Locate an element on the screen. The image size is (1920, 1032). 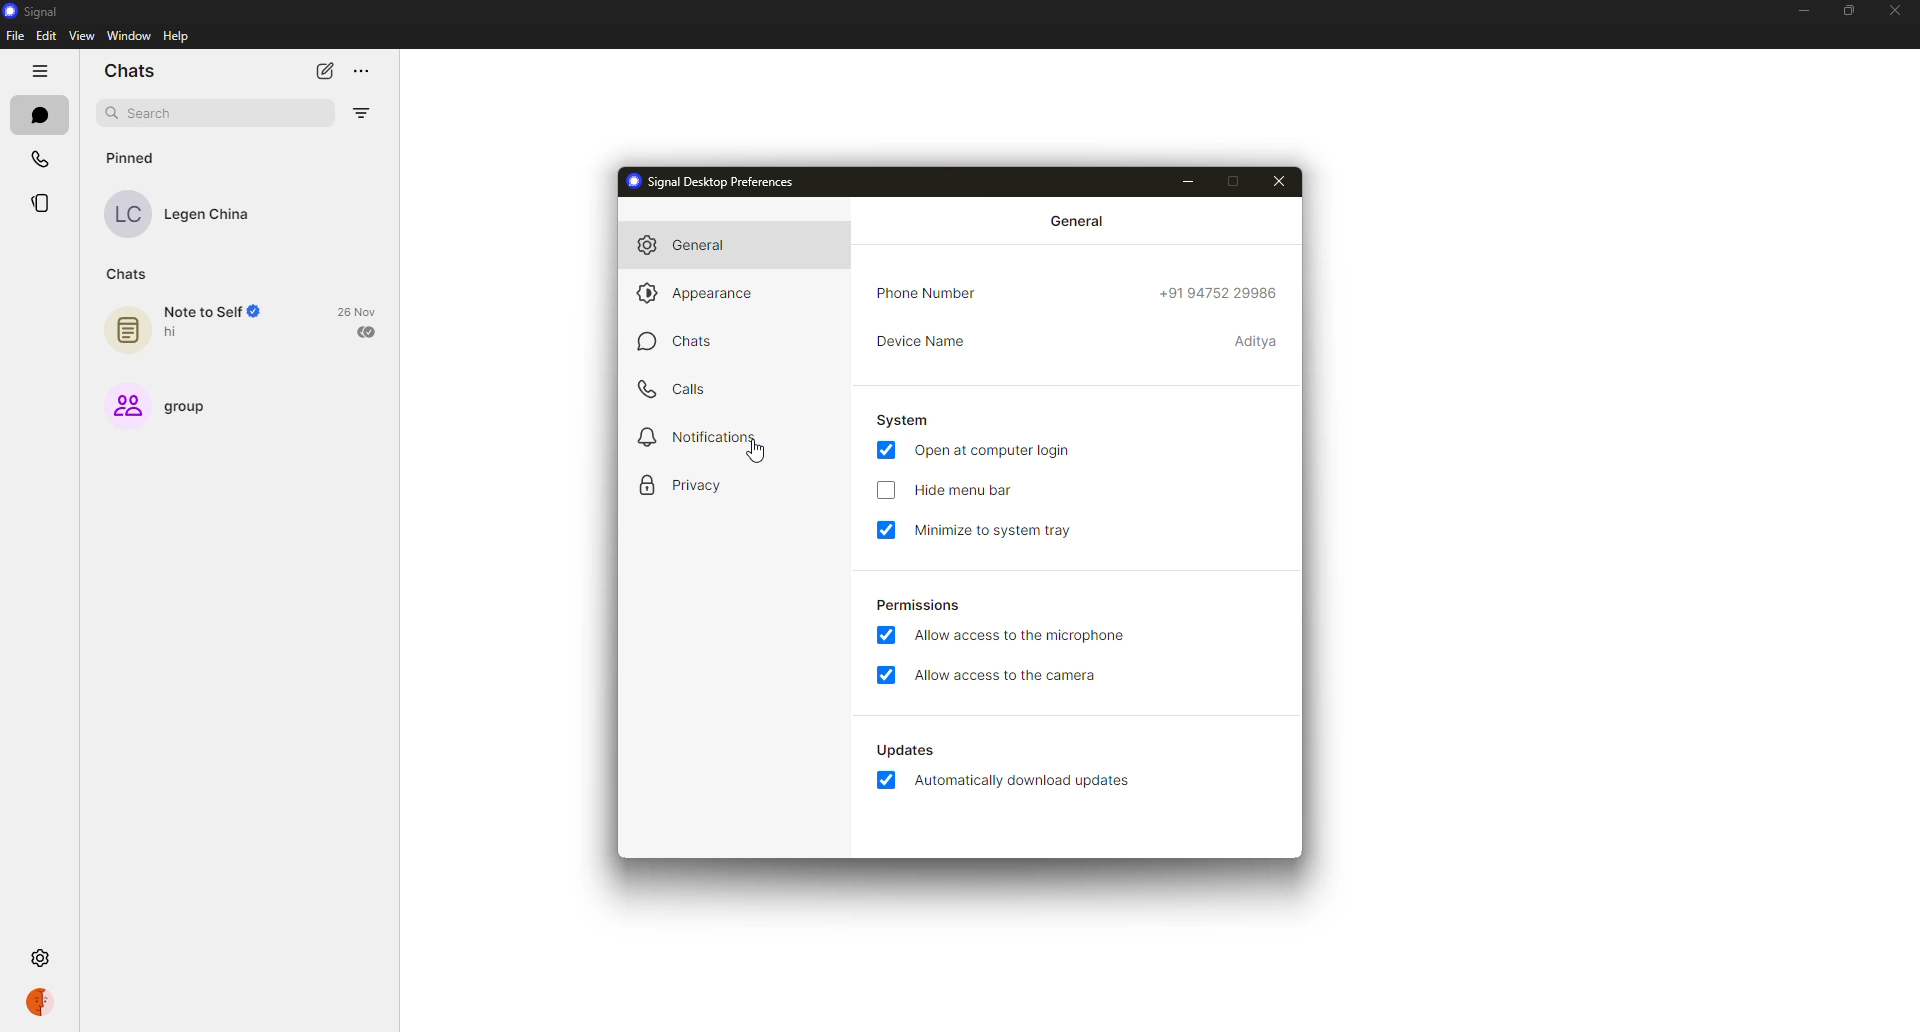
enabled is located at coordinates (885, 674).